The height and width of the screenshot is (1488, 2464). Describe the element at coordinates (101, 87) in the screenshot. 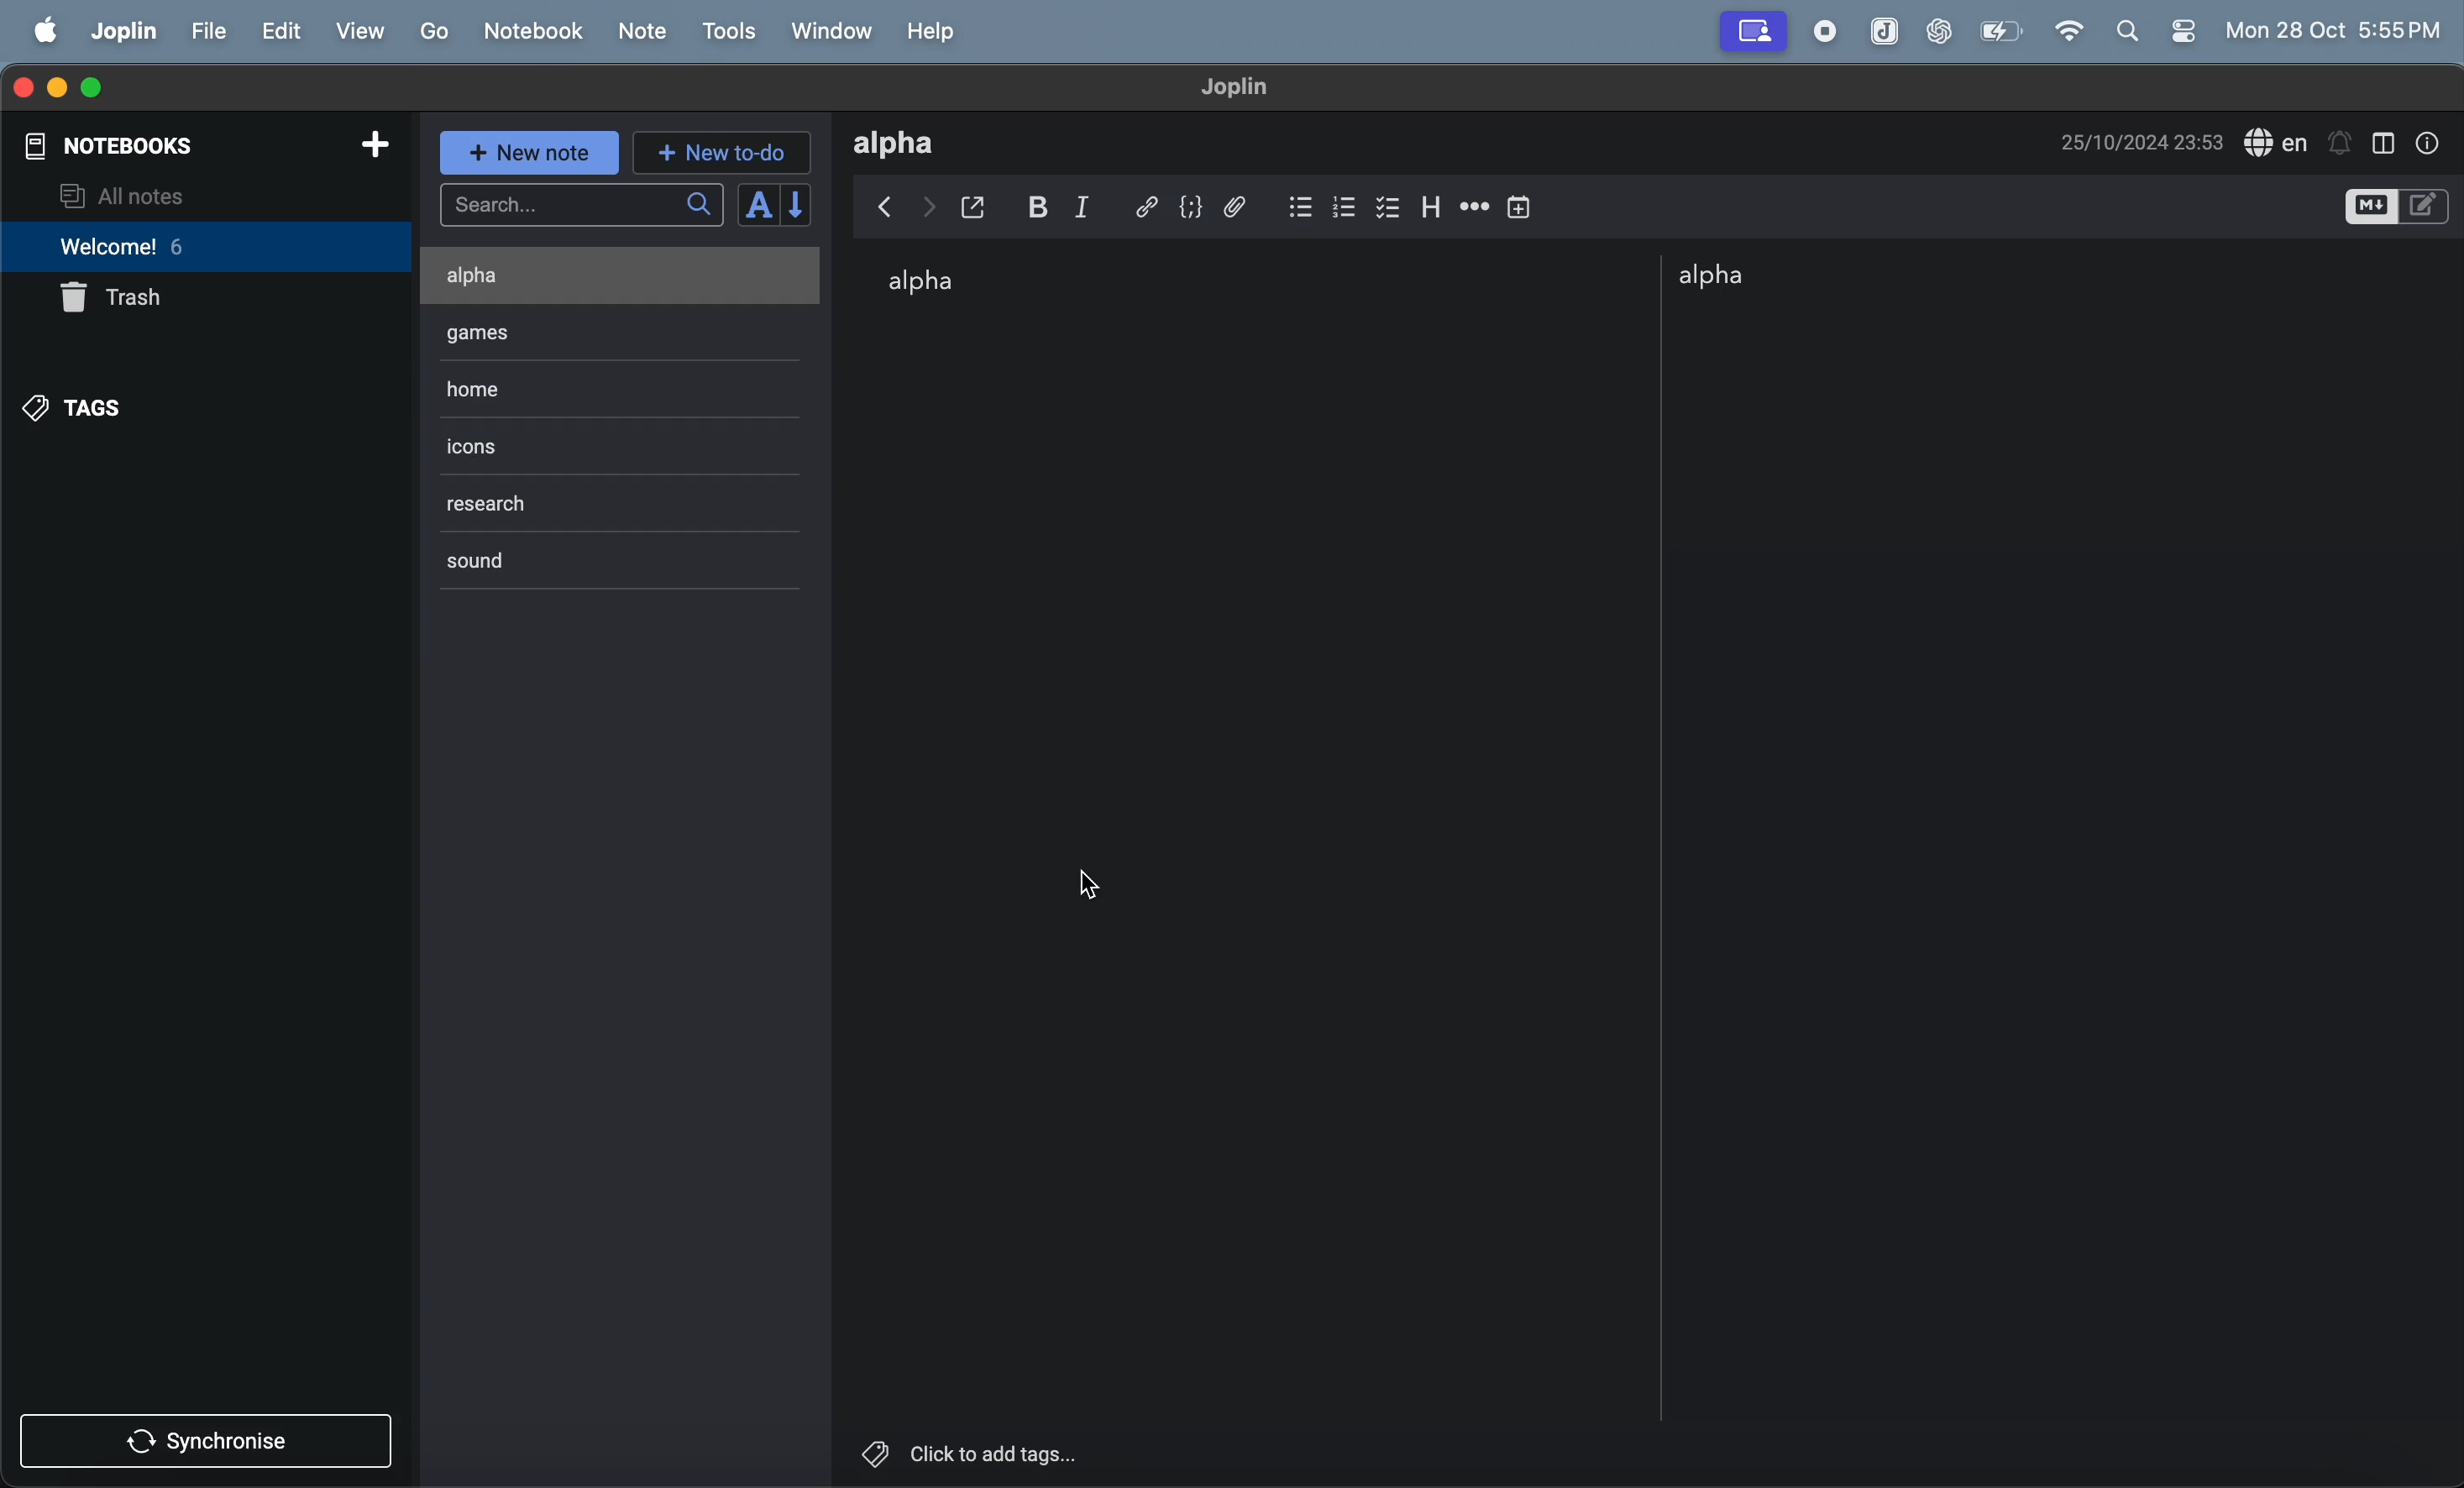

I see `maximize` at that location.